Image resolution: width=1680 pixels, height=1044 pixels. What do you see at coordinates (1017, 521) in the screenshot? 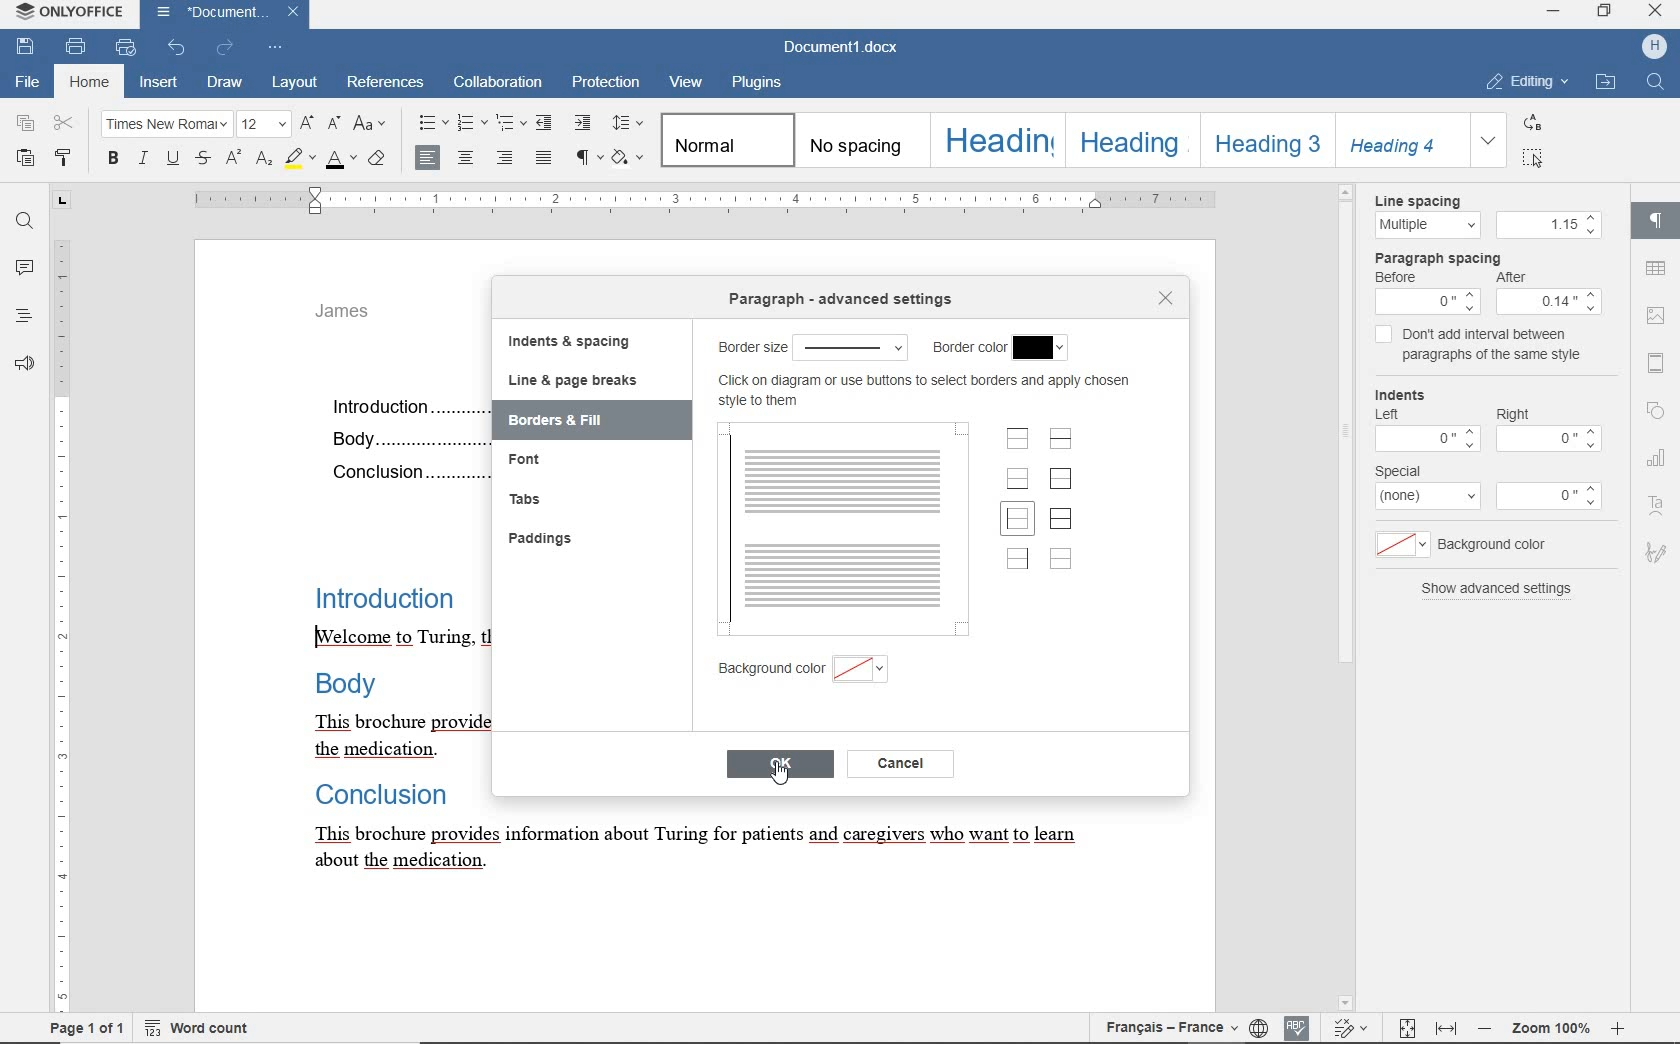
I see `set left border only` at bounding box center [1017, 521].